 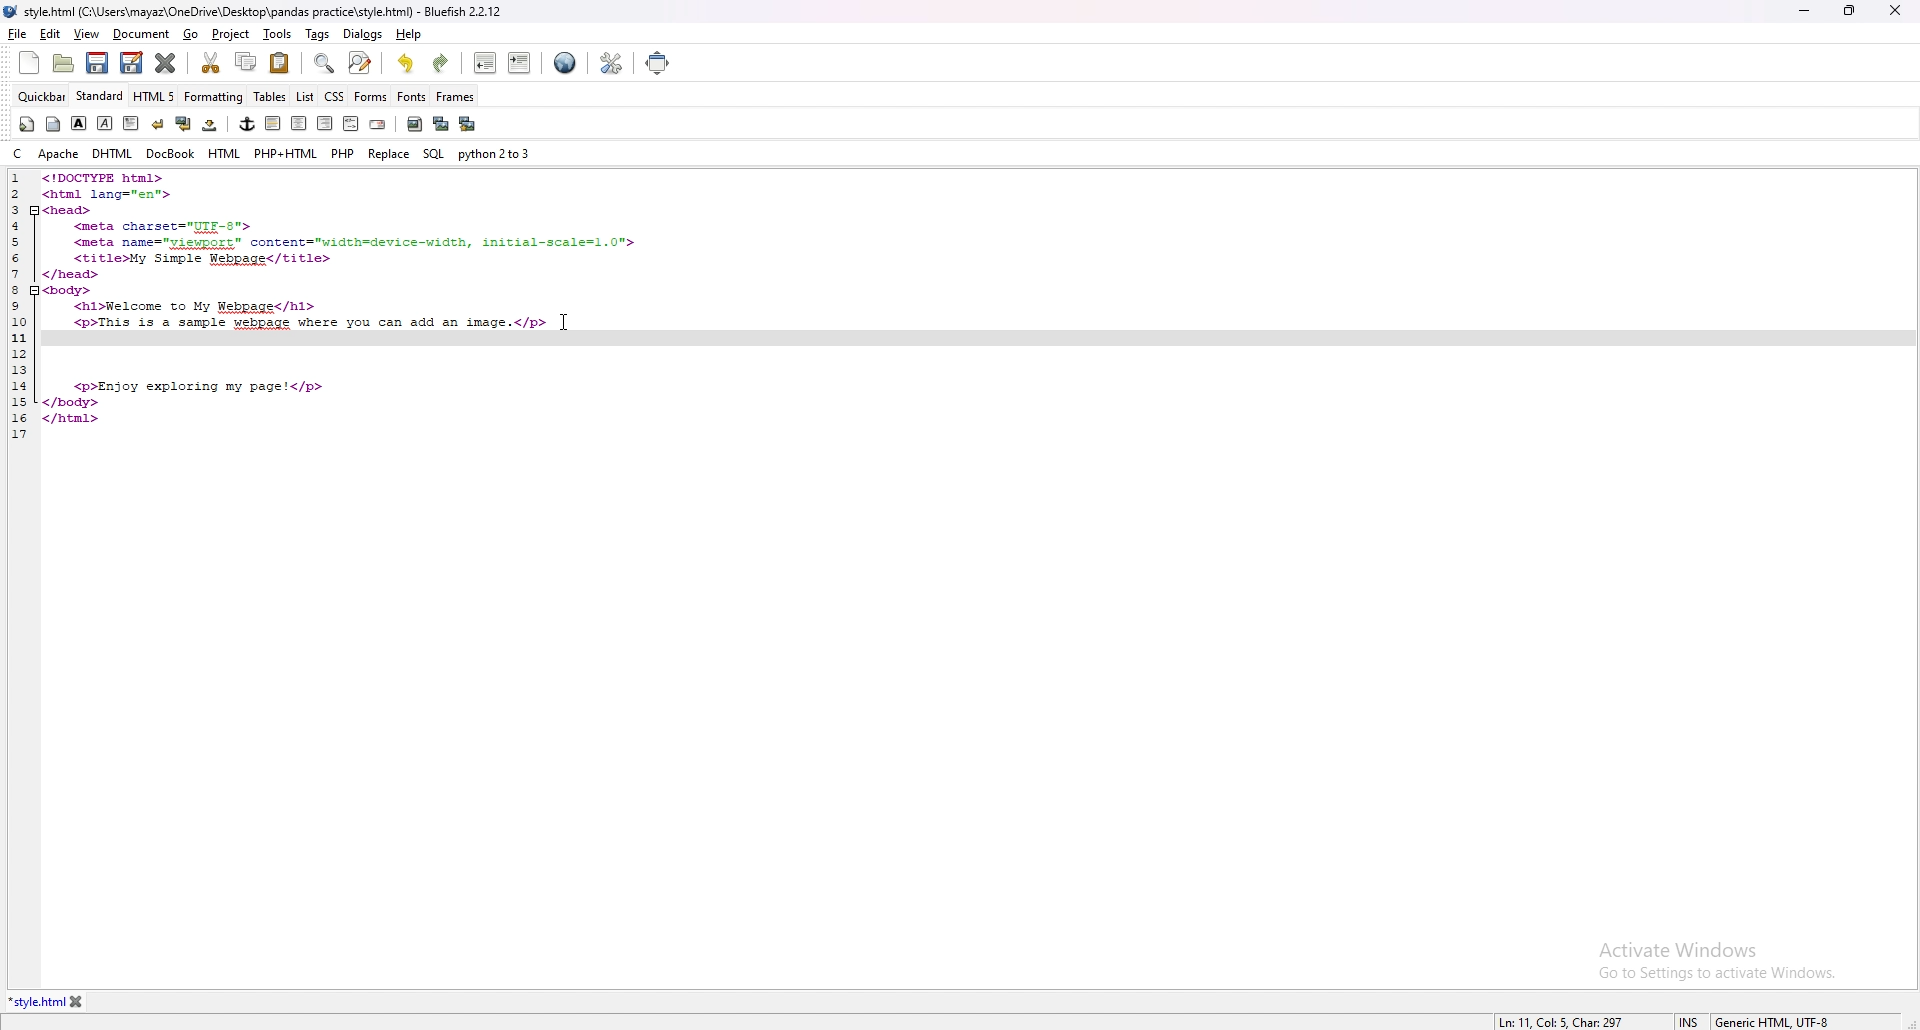 What do you see at coordinates (343, 153) in the screenshot?
I see `php` at bounding box center [343, 153].